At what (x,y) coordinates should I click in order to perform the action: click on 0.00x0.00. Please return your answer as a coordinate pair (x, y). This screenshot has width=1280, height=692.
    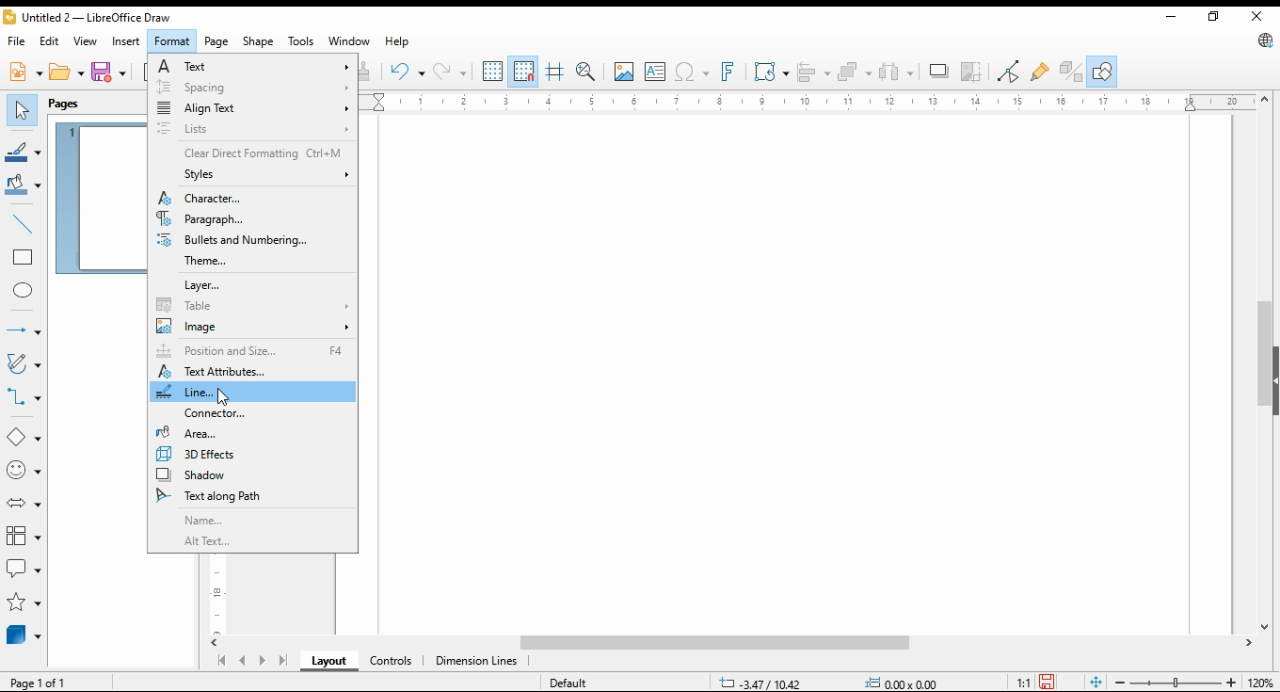
    Looking at the image, I should click on (905, 682).